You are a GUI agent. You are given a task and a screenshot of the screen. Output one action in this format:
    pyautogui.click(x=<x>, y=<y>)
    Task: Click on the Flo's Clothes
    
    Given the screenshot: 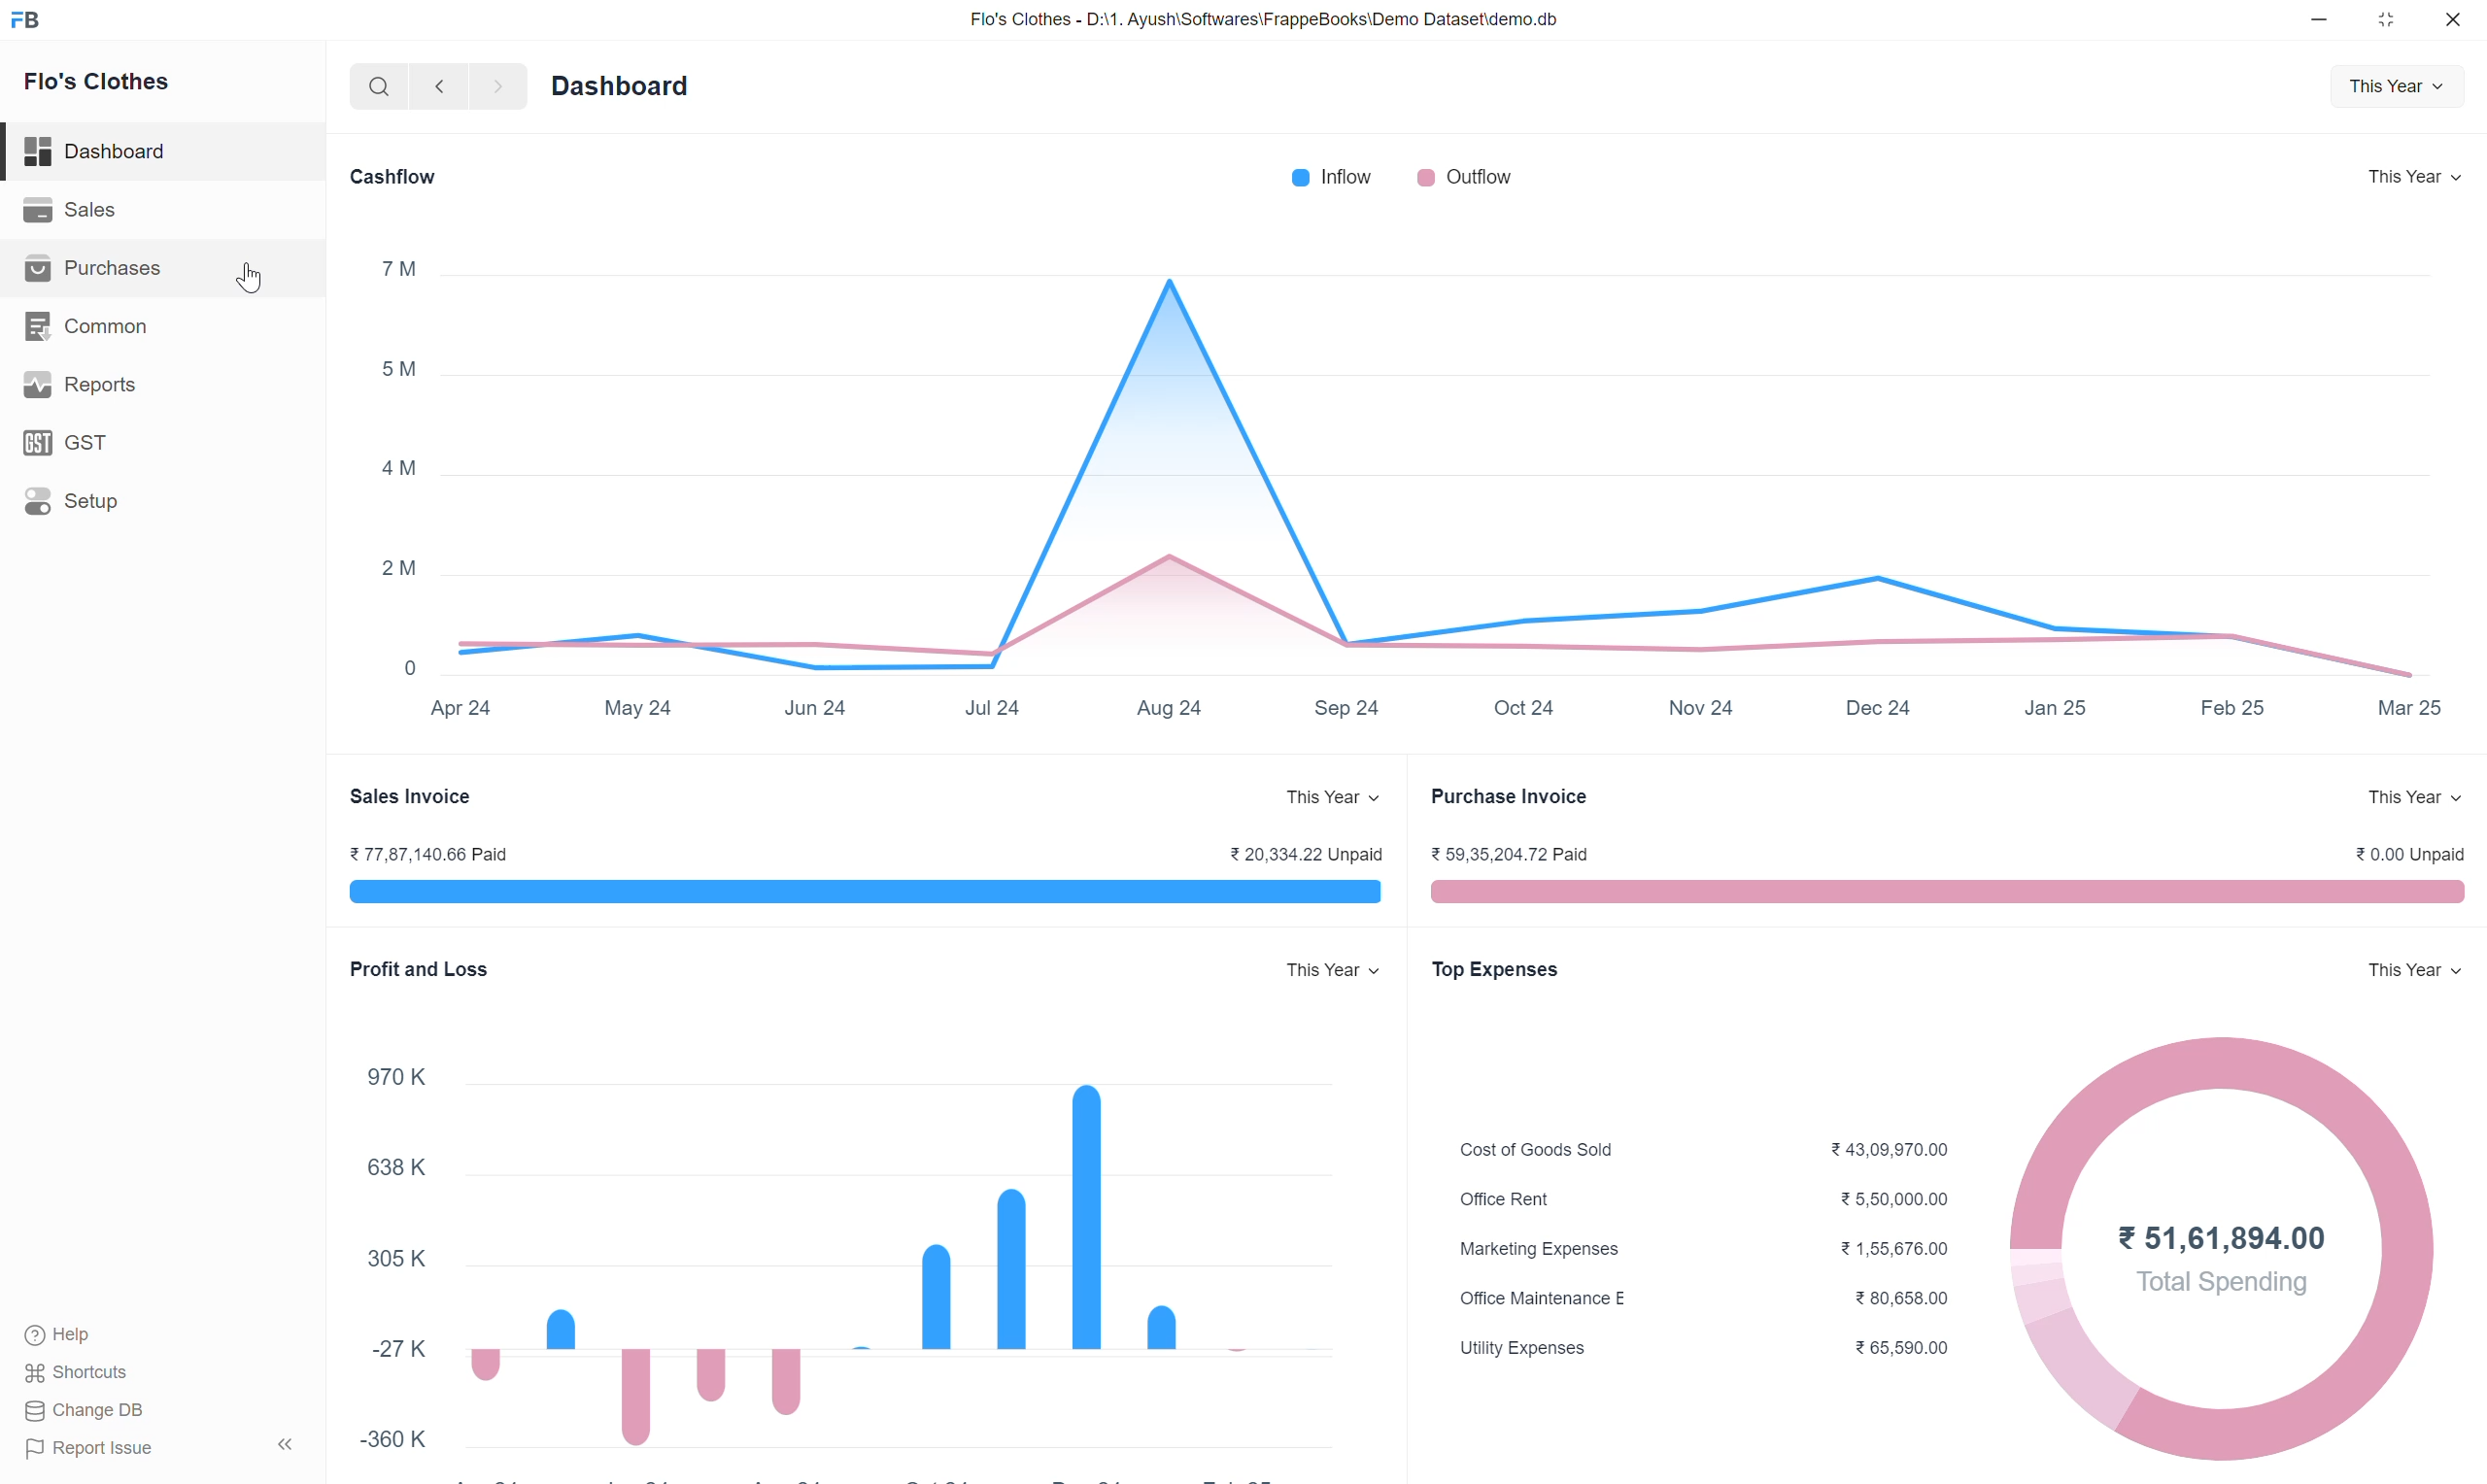 What is the action you would take?
    pyautogui.click(x=98, y=84)
    